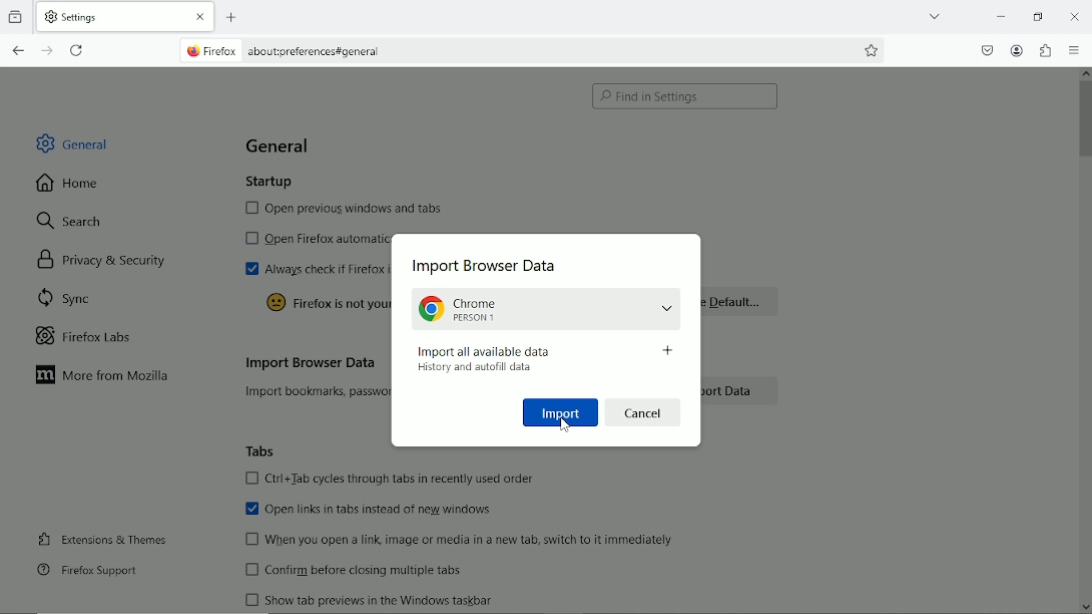  I want to click on Open previous windows and tabs, so click(336, 210).